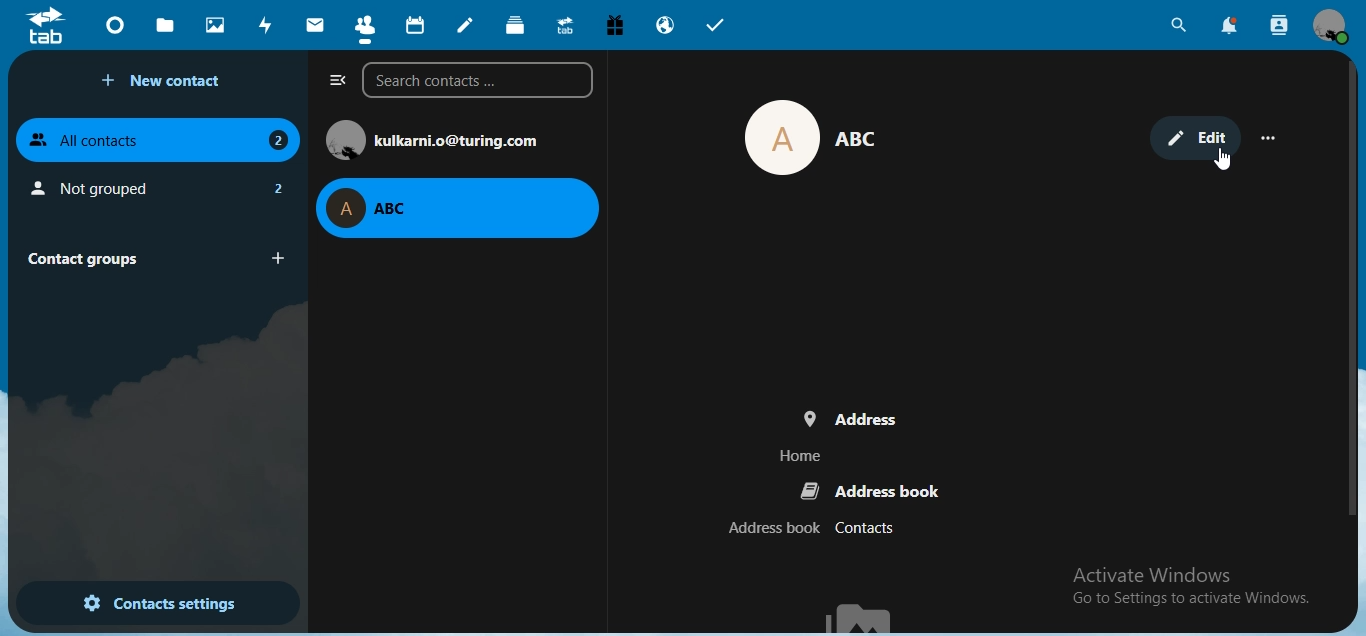 This screenshot has height=636, width=1366. I want to click on contact, so click(364, 24).